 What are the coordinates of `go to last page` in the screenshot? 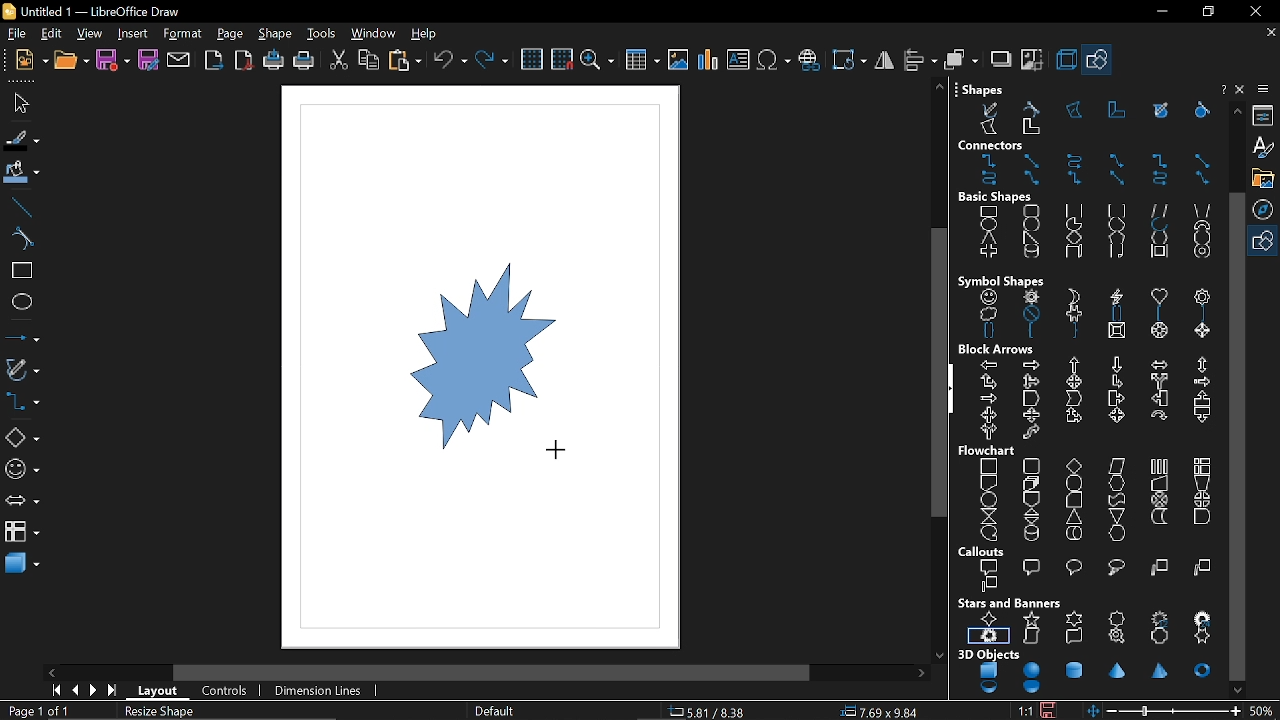 It's located at (114, 692).